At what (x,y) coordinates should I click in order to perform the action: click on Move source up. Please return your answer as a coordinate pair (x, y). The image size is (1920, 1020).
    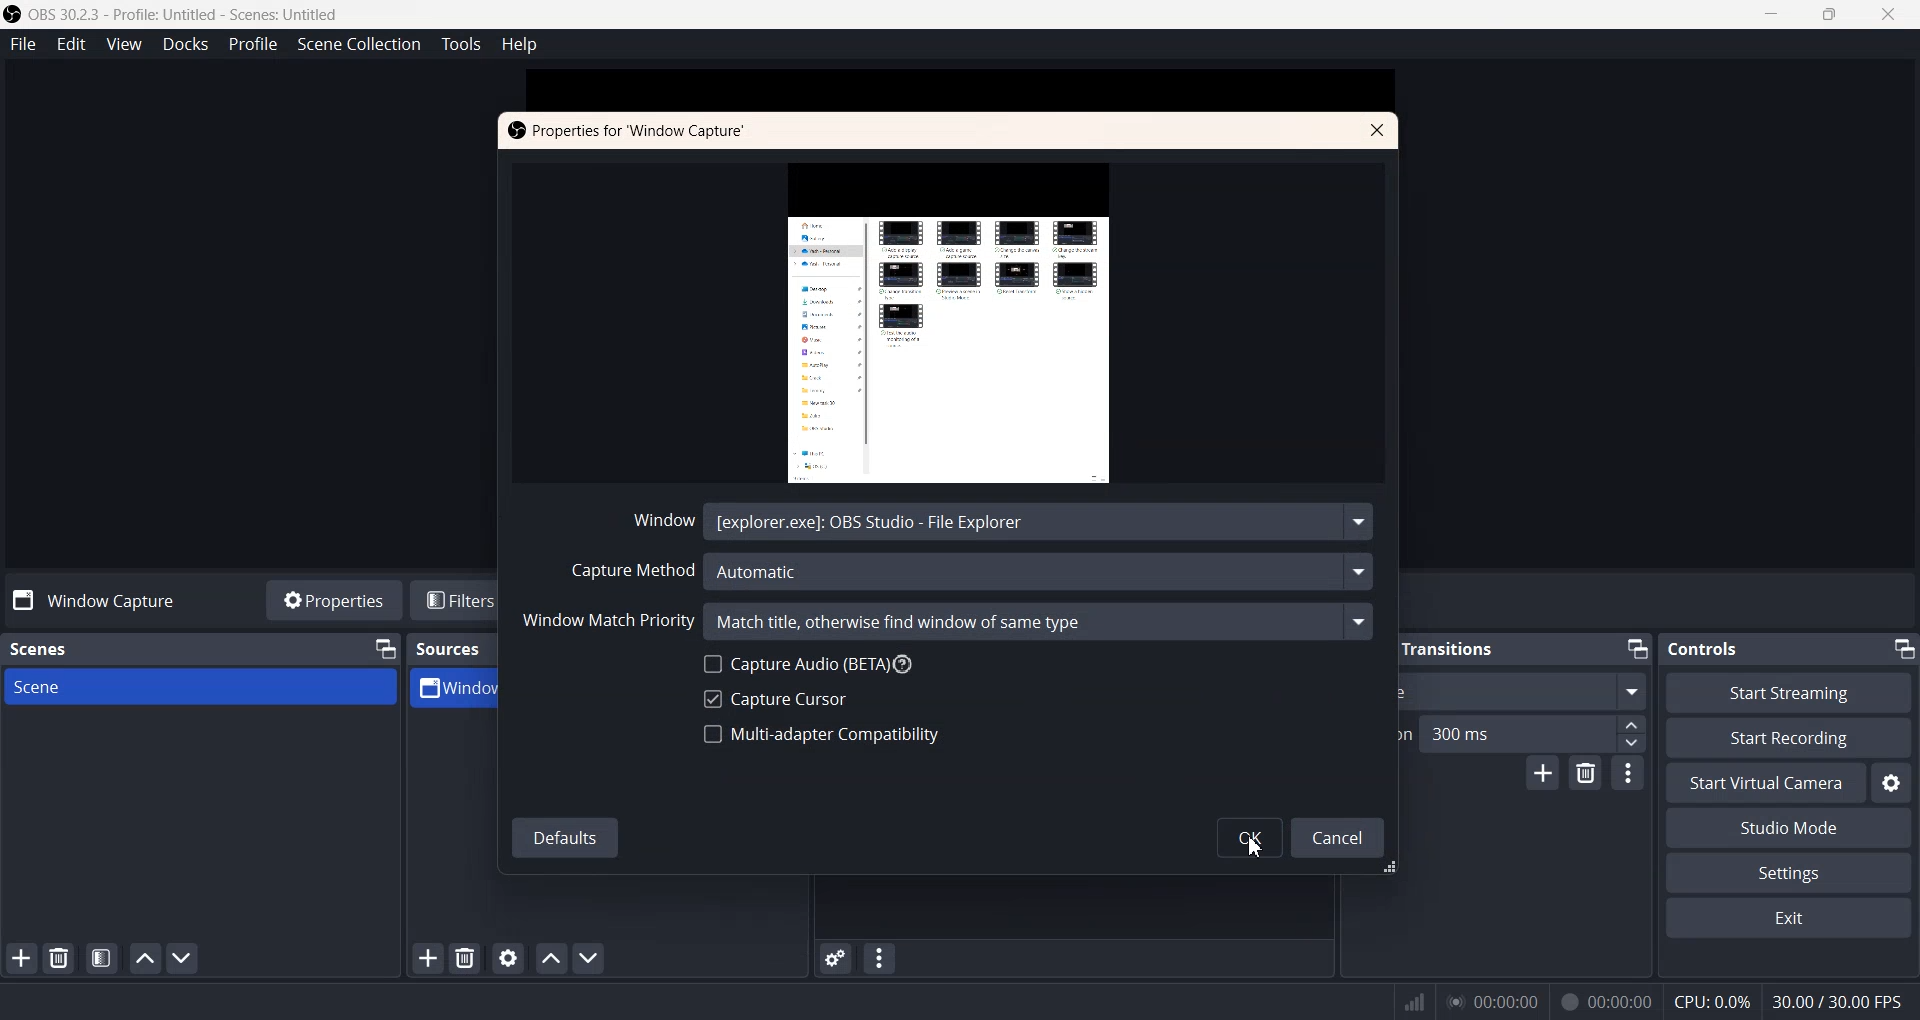
    Looking at the image, I should click on (551, 958).